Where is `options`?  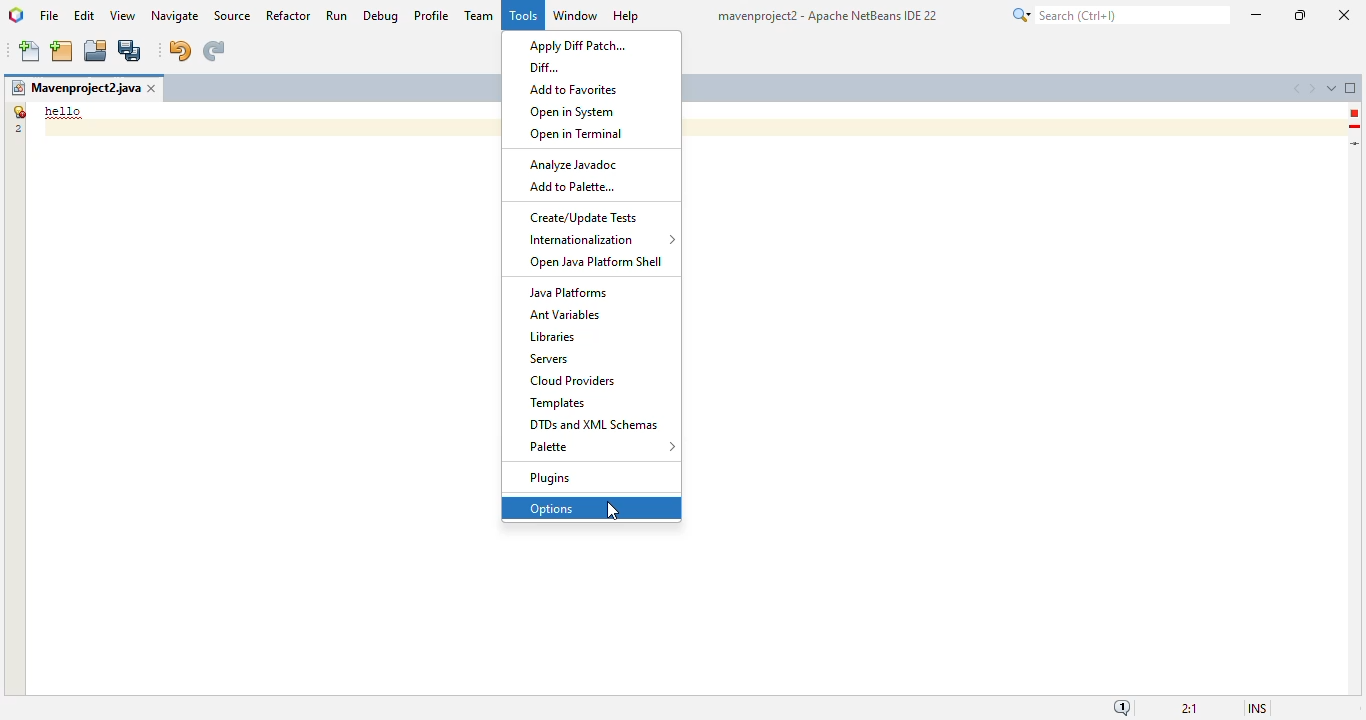
options is located at coordinates (552, 509).